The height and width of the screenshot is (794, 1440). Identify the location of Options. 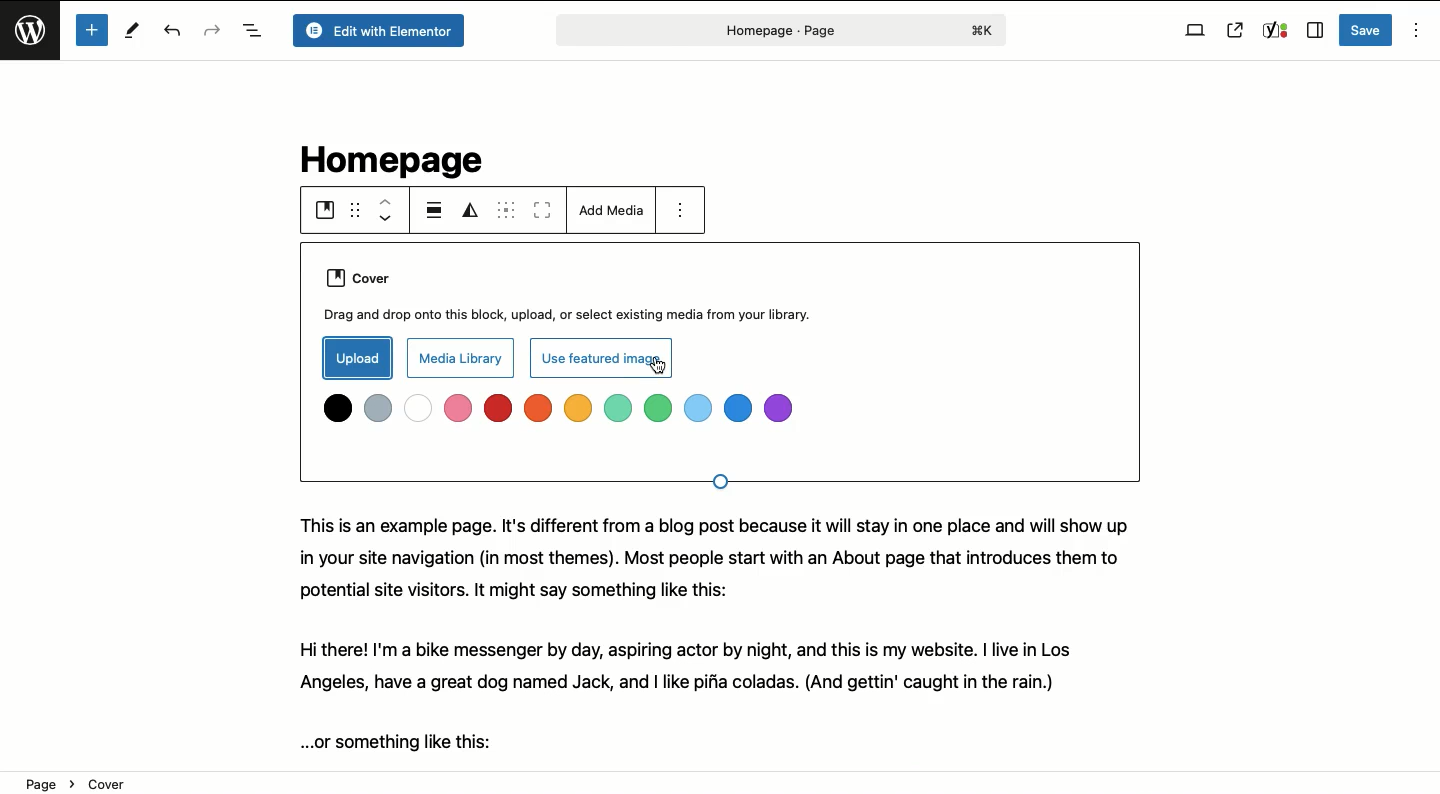
(1414, 31).